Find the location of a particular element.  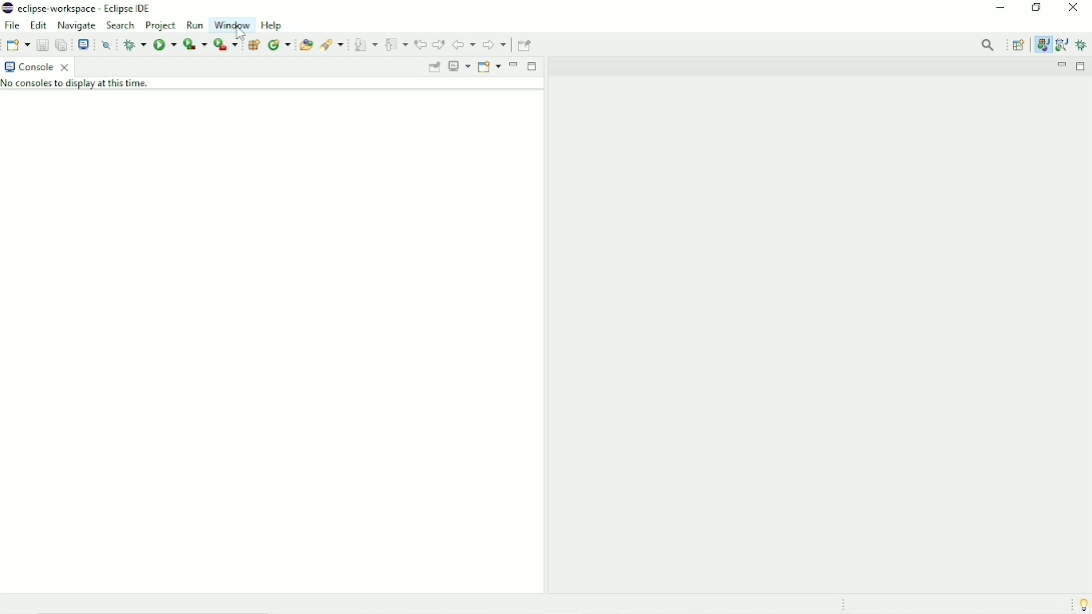

Display selected console is located at coordinates (459, 67).